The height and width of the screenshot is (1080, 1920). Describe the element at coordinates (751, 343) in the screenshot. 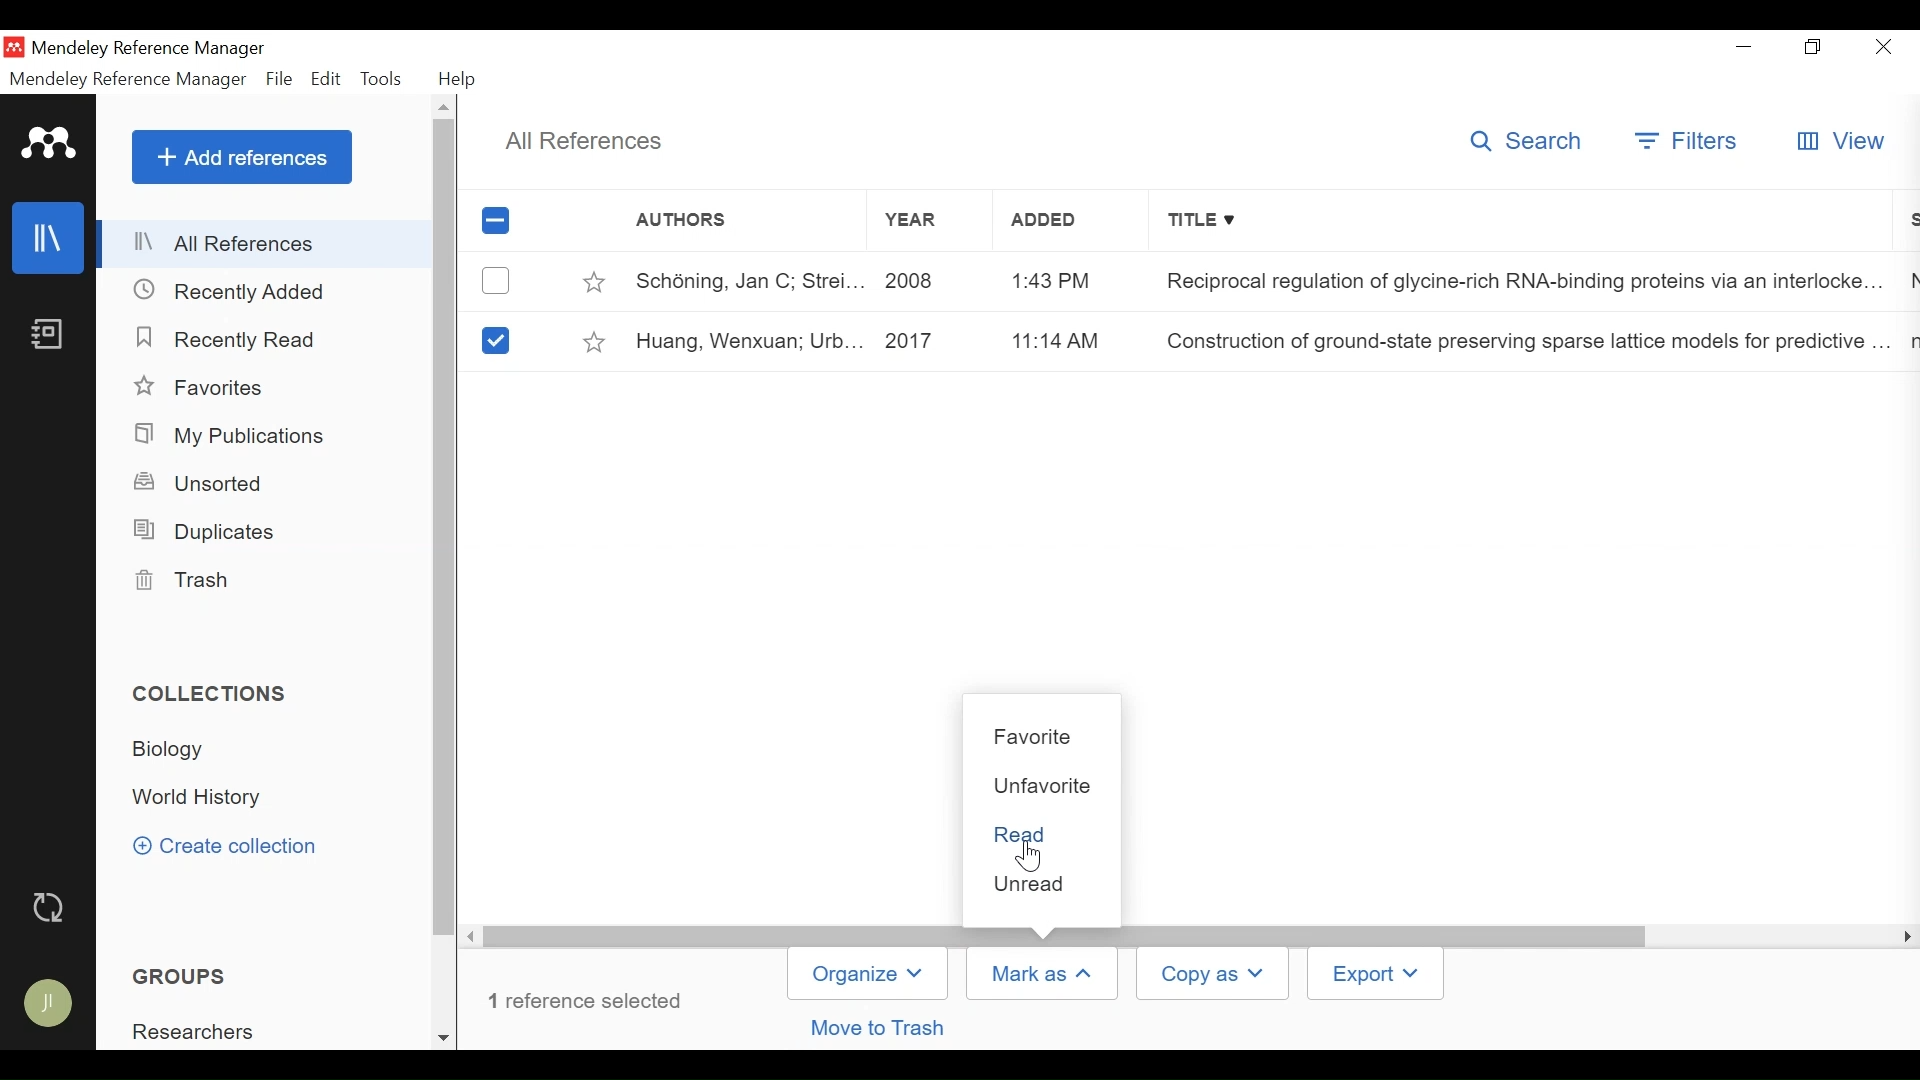

I see `Huang, Wenxuan; Urb...` at that location.